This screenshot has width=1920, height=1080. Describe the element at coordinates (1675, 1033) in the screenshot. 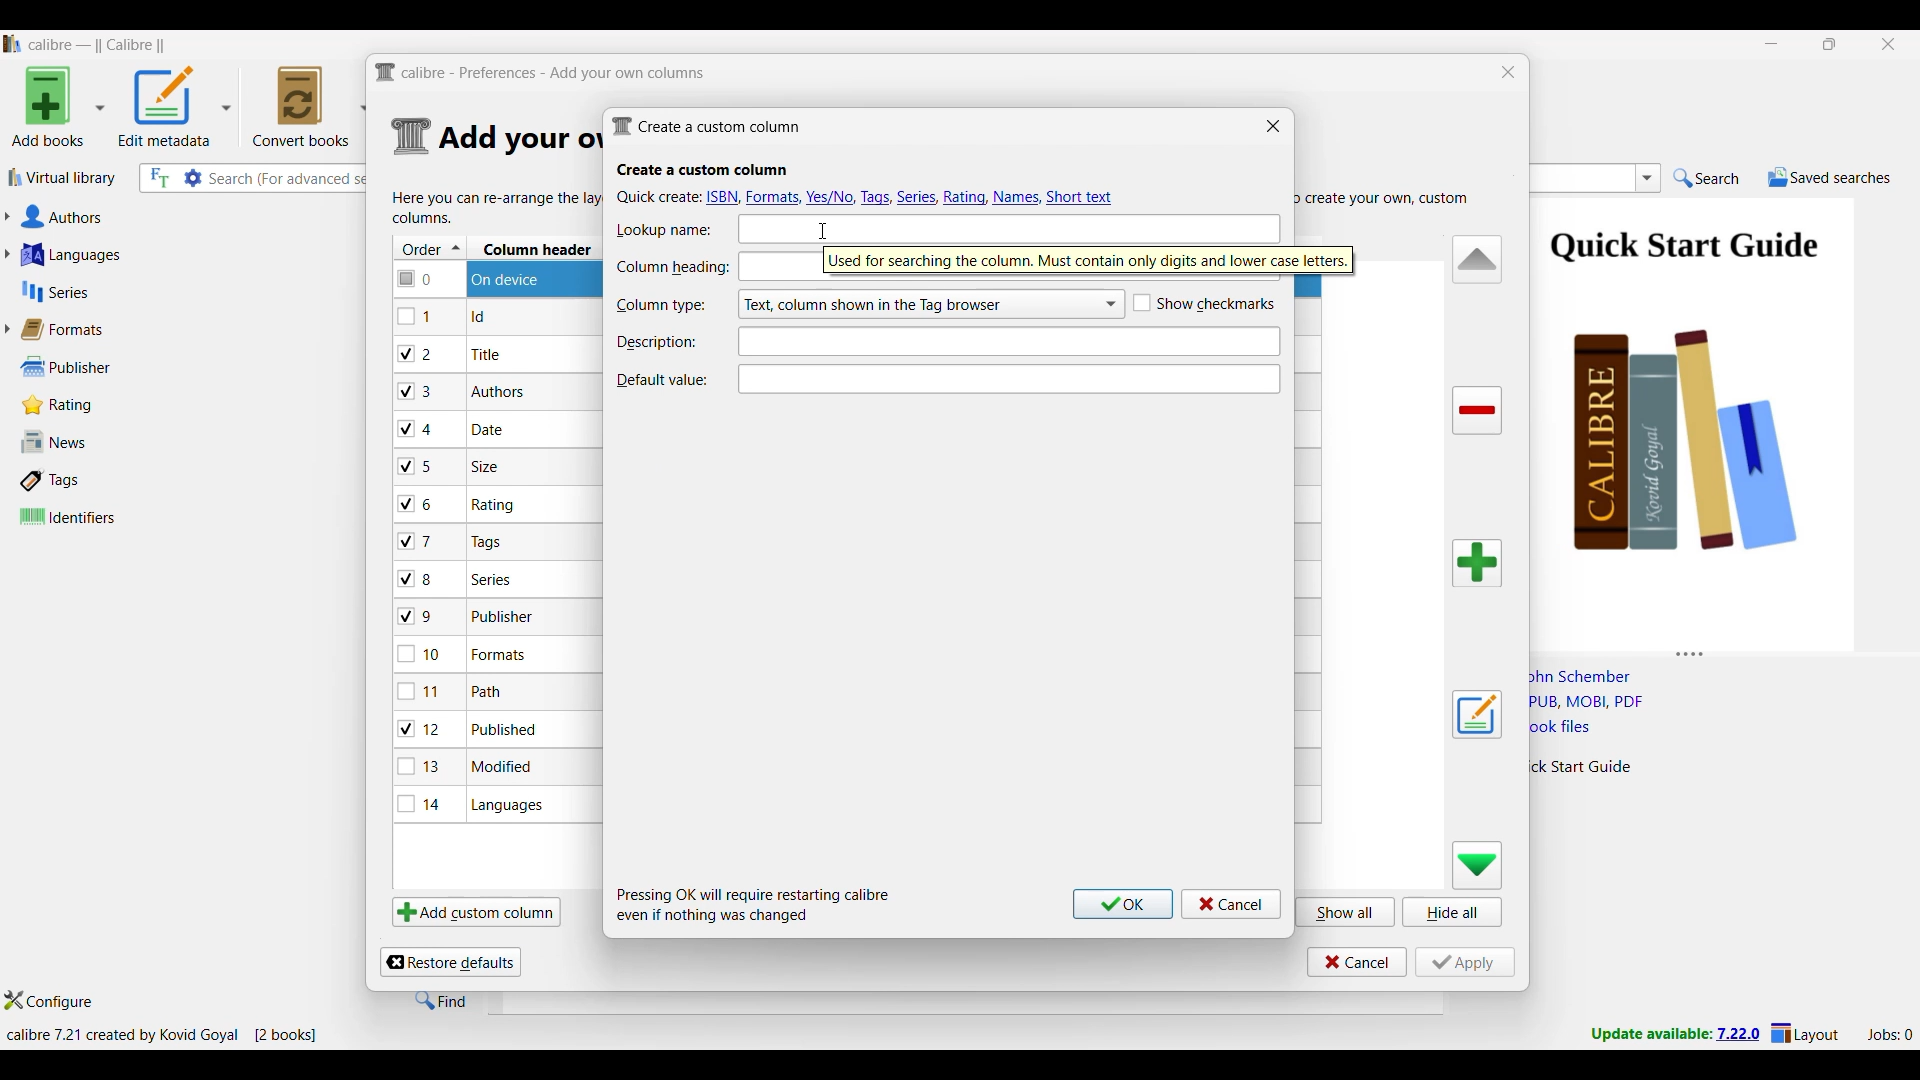

I see `New version update notifcation` at that location.